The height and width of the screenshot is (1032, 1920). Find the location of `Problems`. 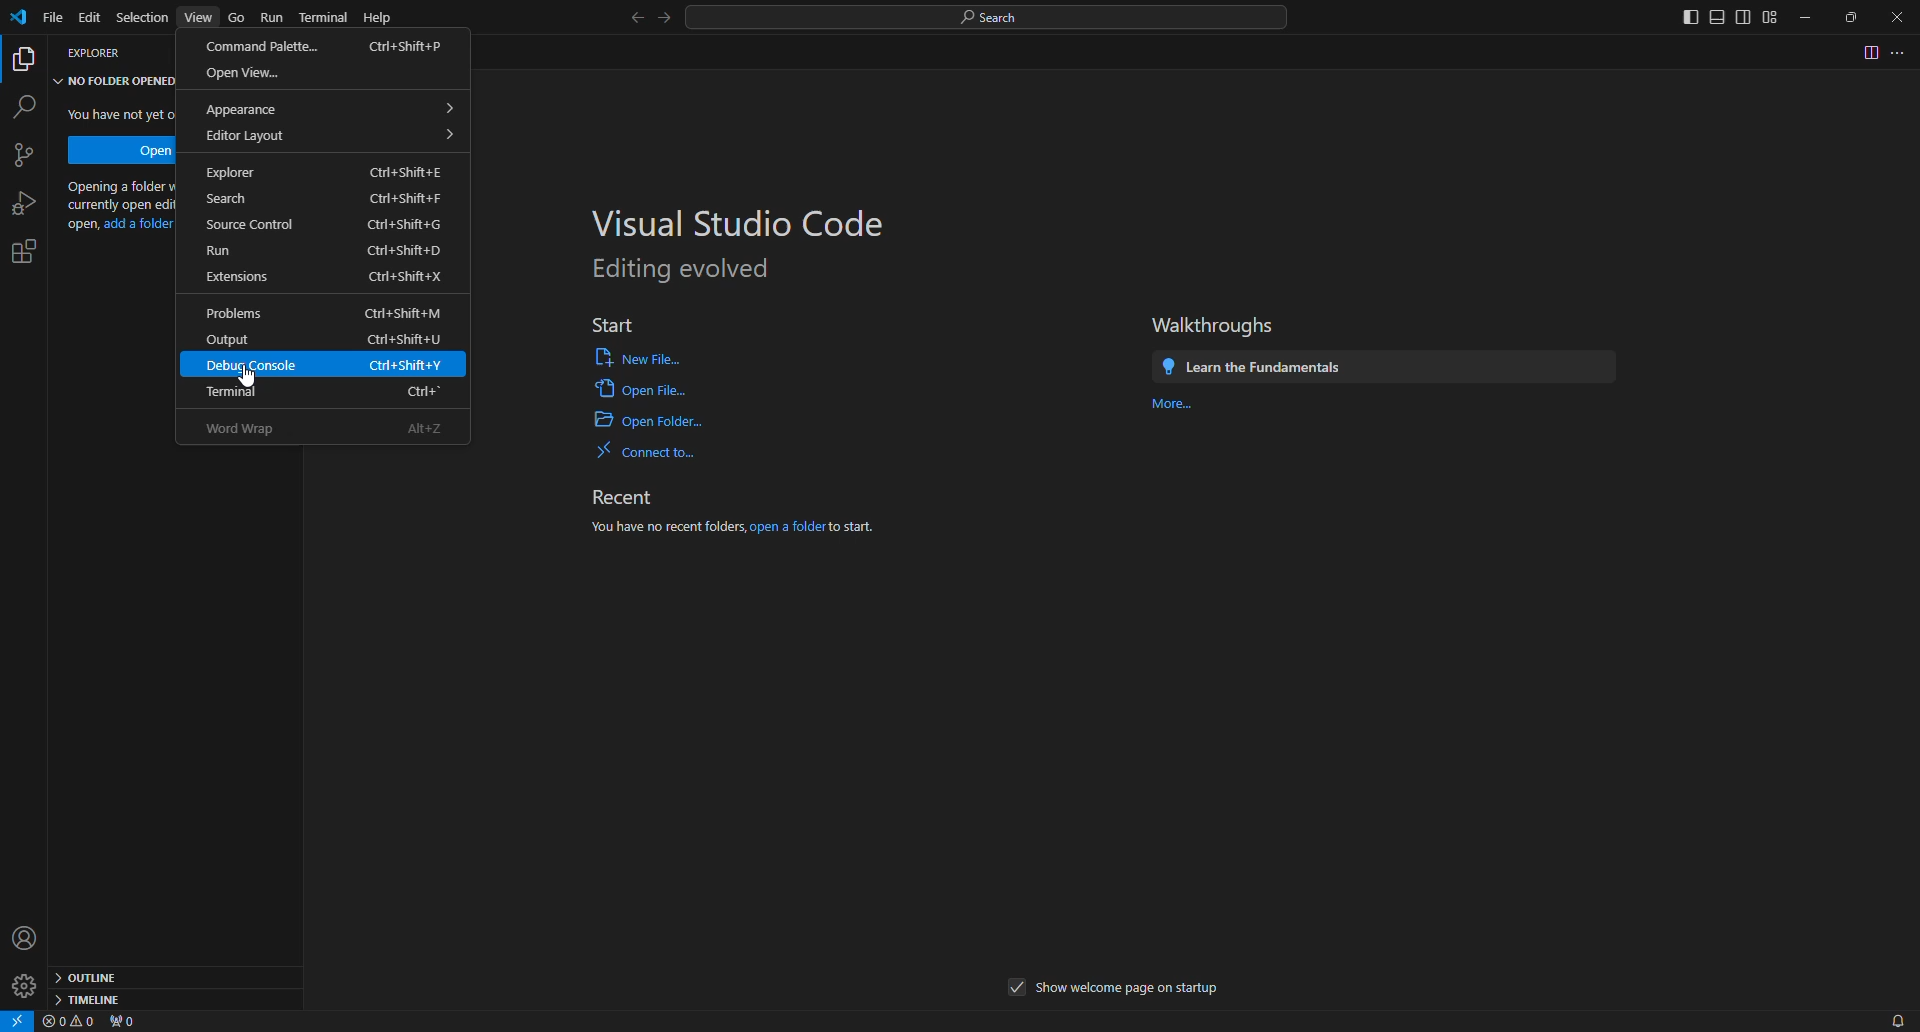

Problems is located at coordinates (328, 310).